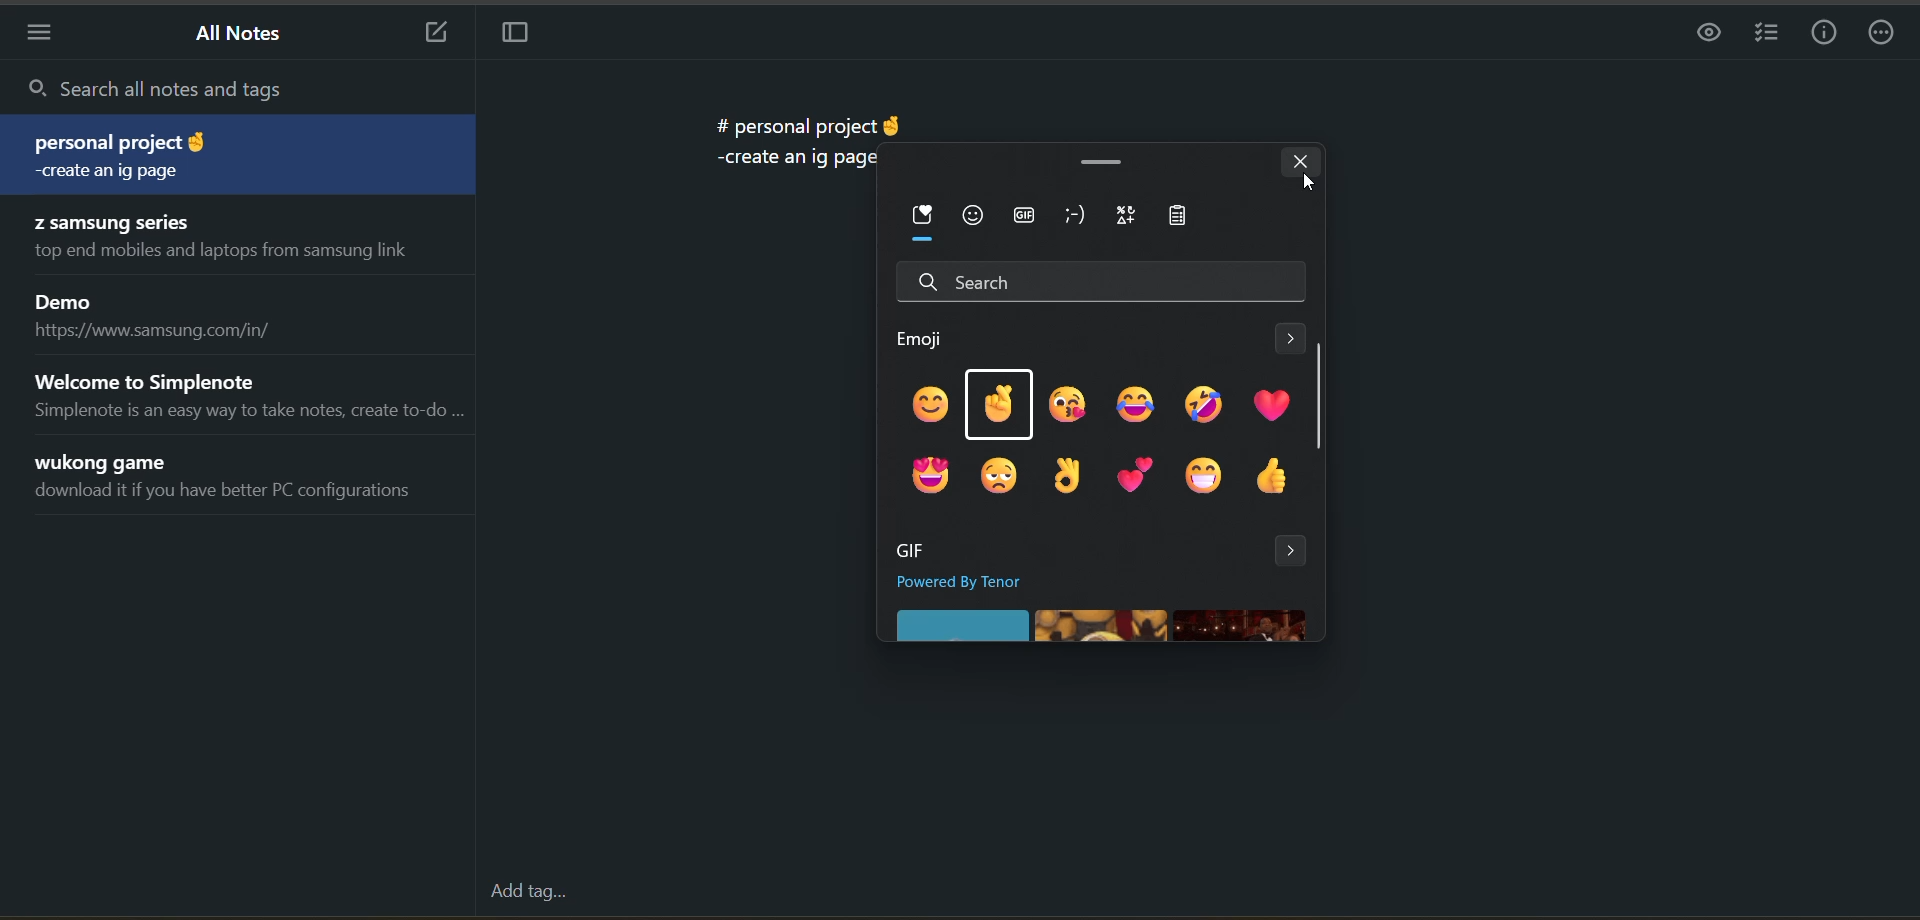  Describe the element at coordinates (921, 220) in the screenshot. I see `most recently used` at that location.